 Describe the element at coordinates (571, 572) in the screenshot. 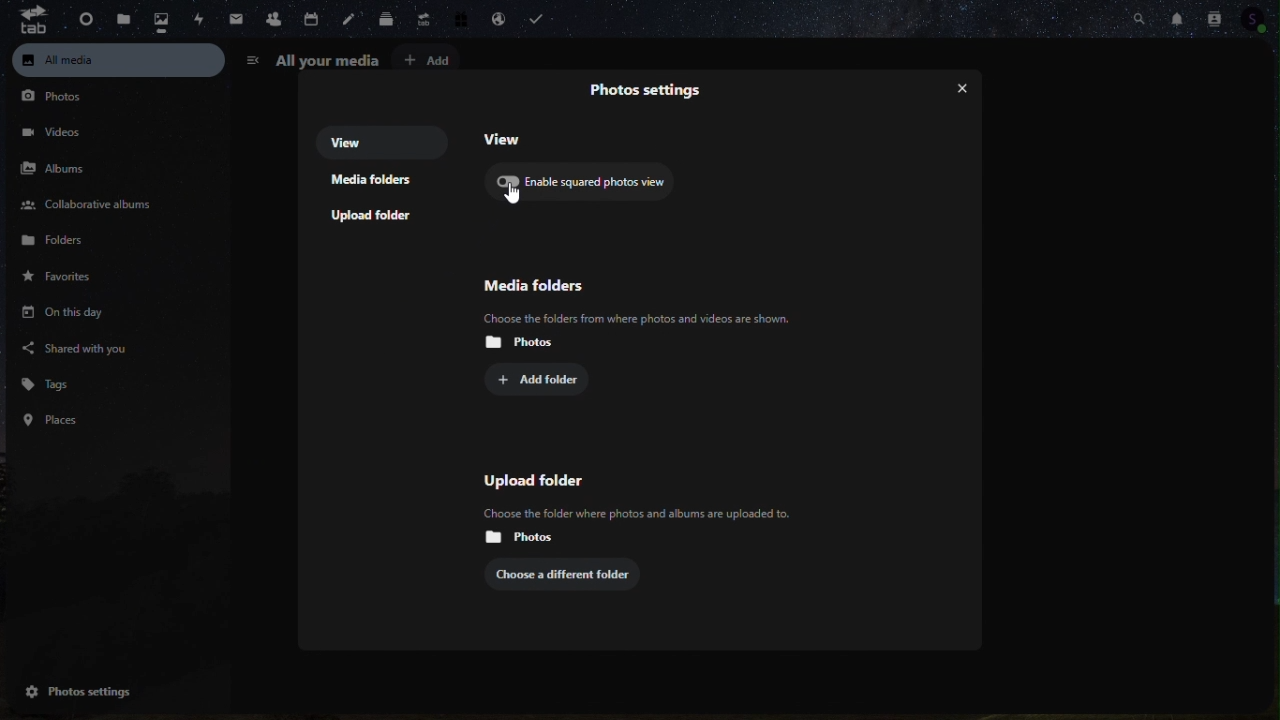

I see `choose a different folder` at that location.